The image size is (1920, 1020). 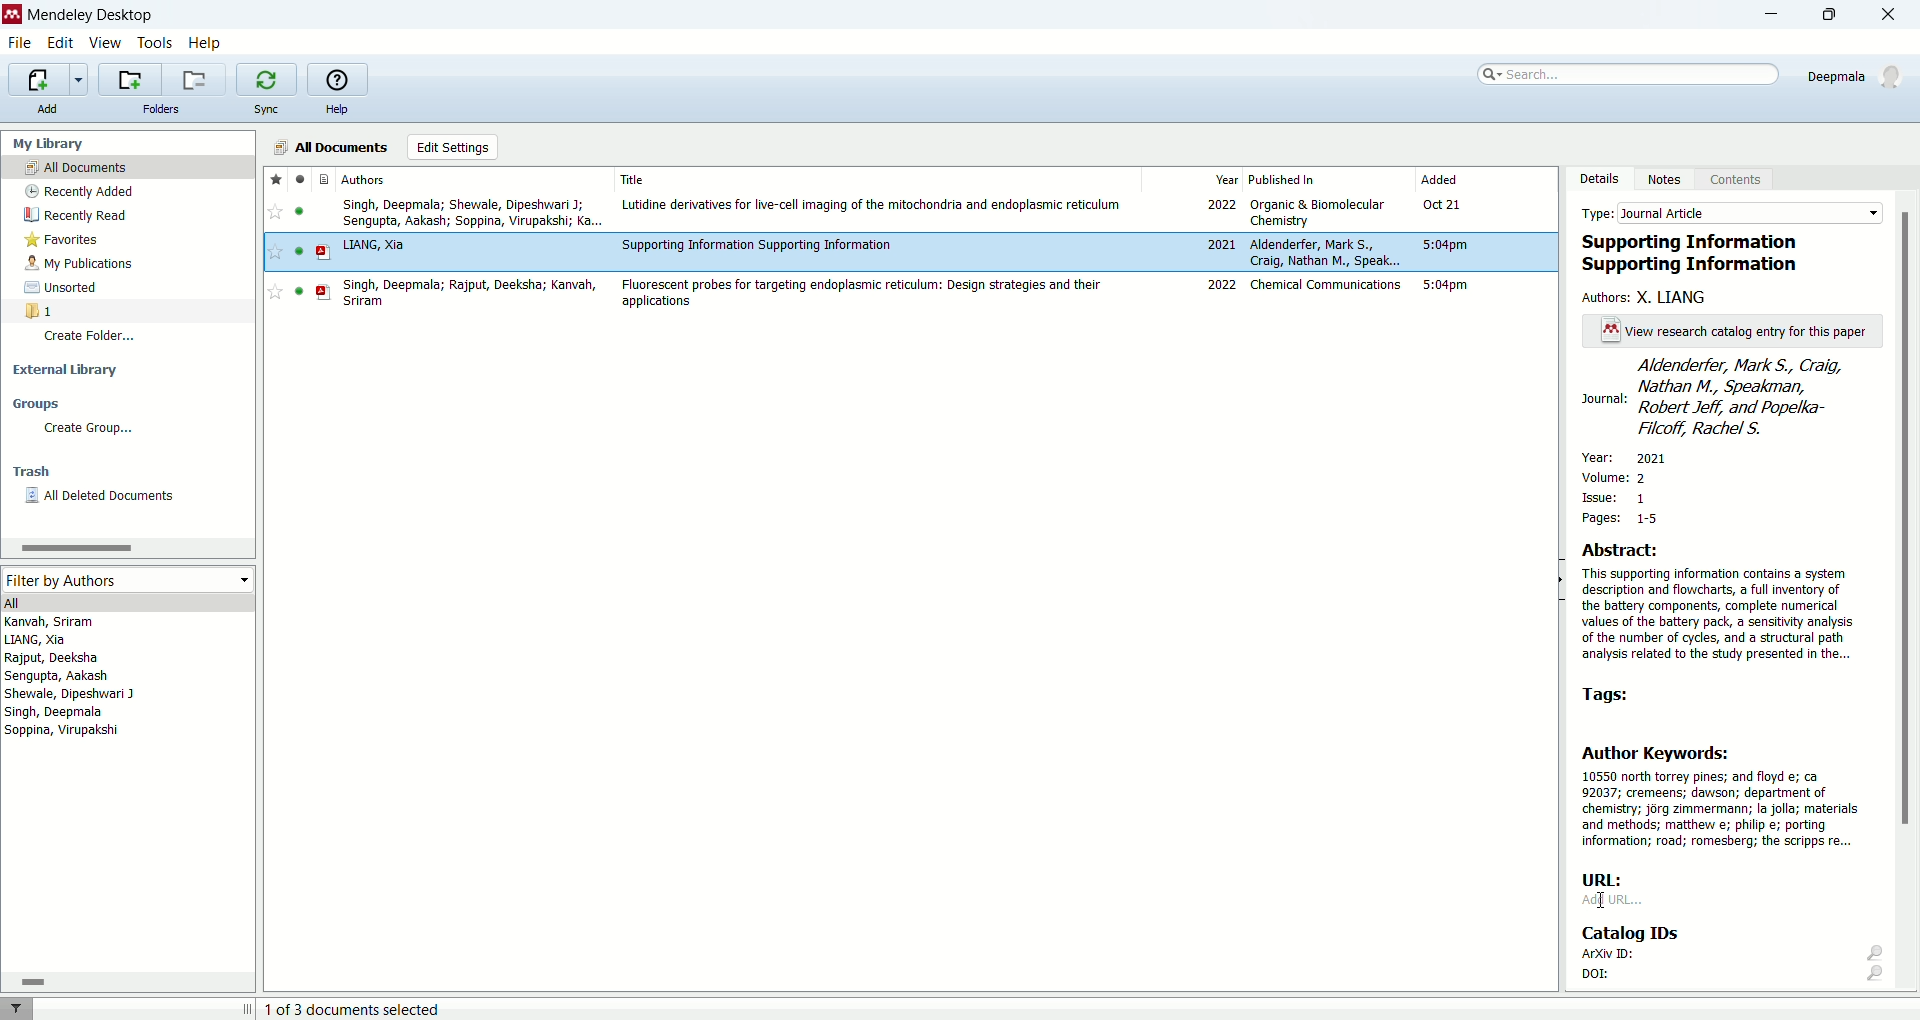 I want to click on sync, so click(x=270, y=109).